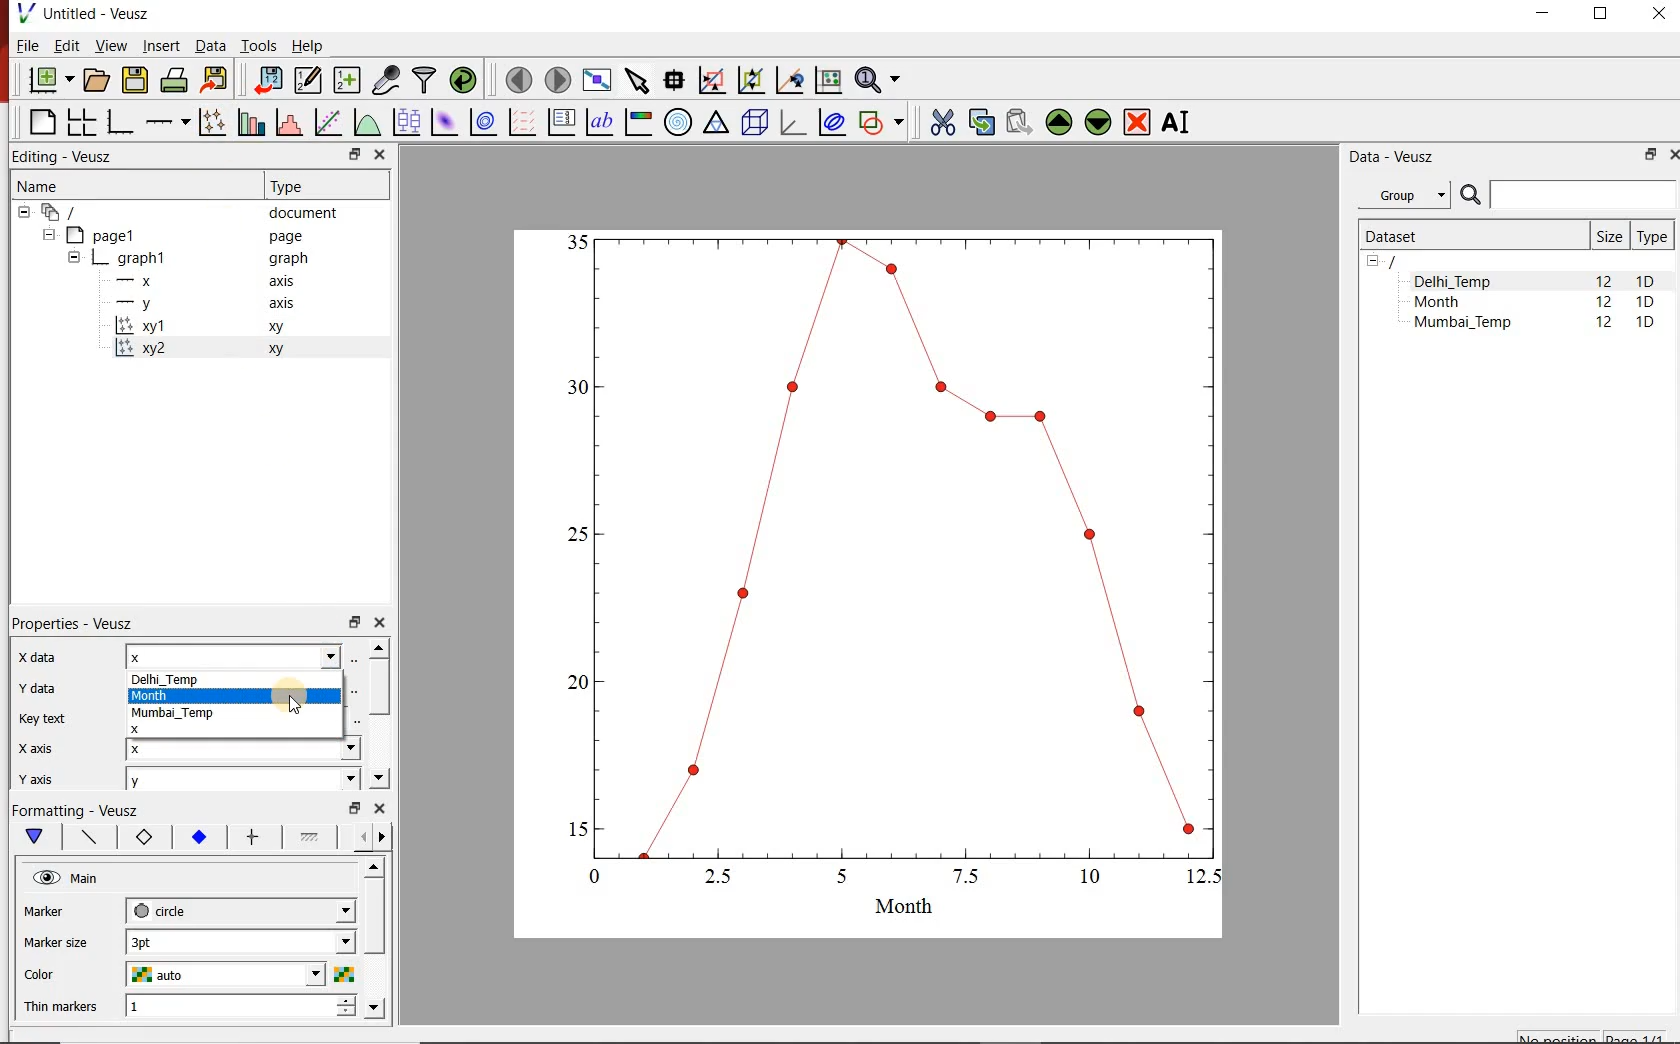  I want to click on capture remote data, so click(387, 80).